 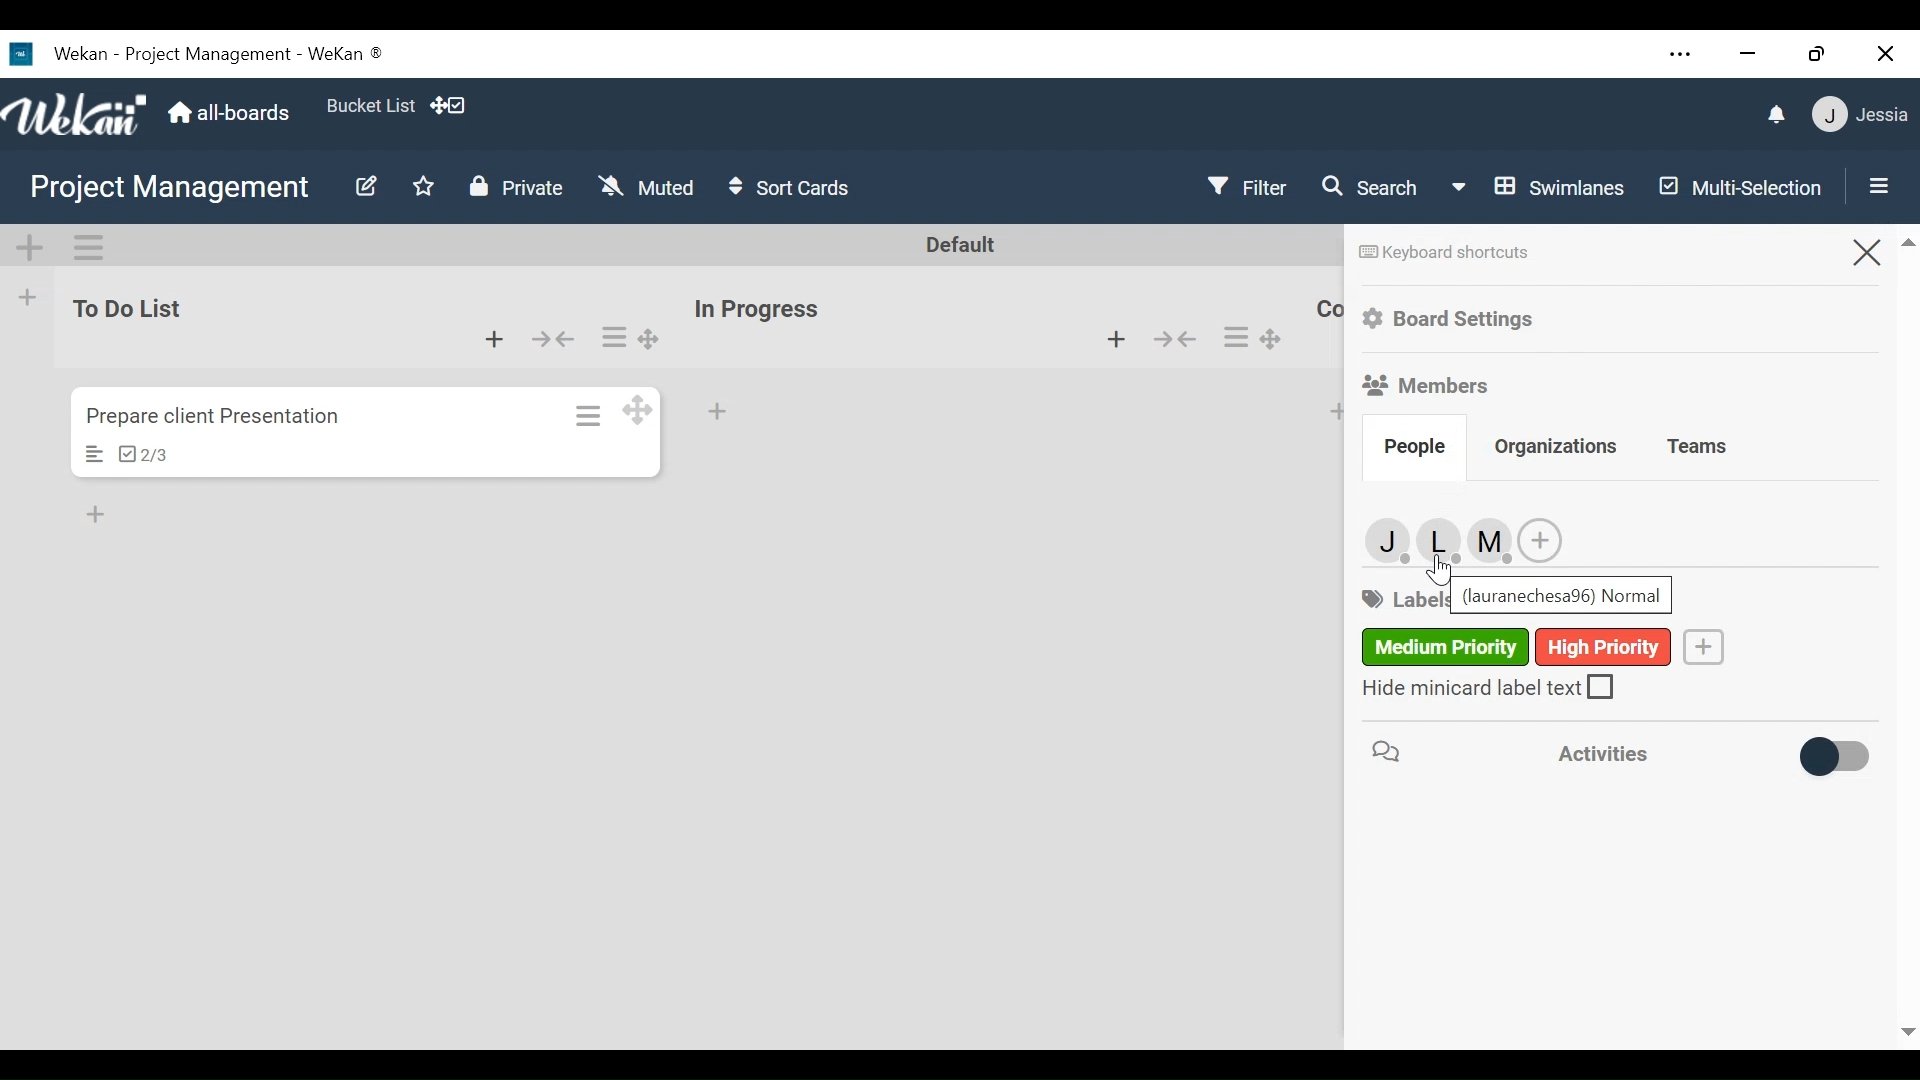 What do you see at coordinates (1527, 756) in the screenshot?
I see `Activities` at bounding box center [1527, 756].